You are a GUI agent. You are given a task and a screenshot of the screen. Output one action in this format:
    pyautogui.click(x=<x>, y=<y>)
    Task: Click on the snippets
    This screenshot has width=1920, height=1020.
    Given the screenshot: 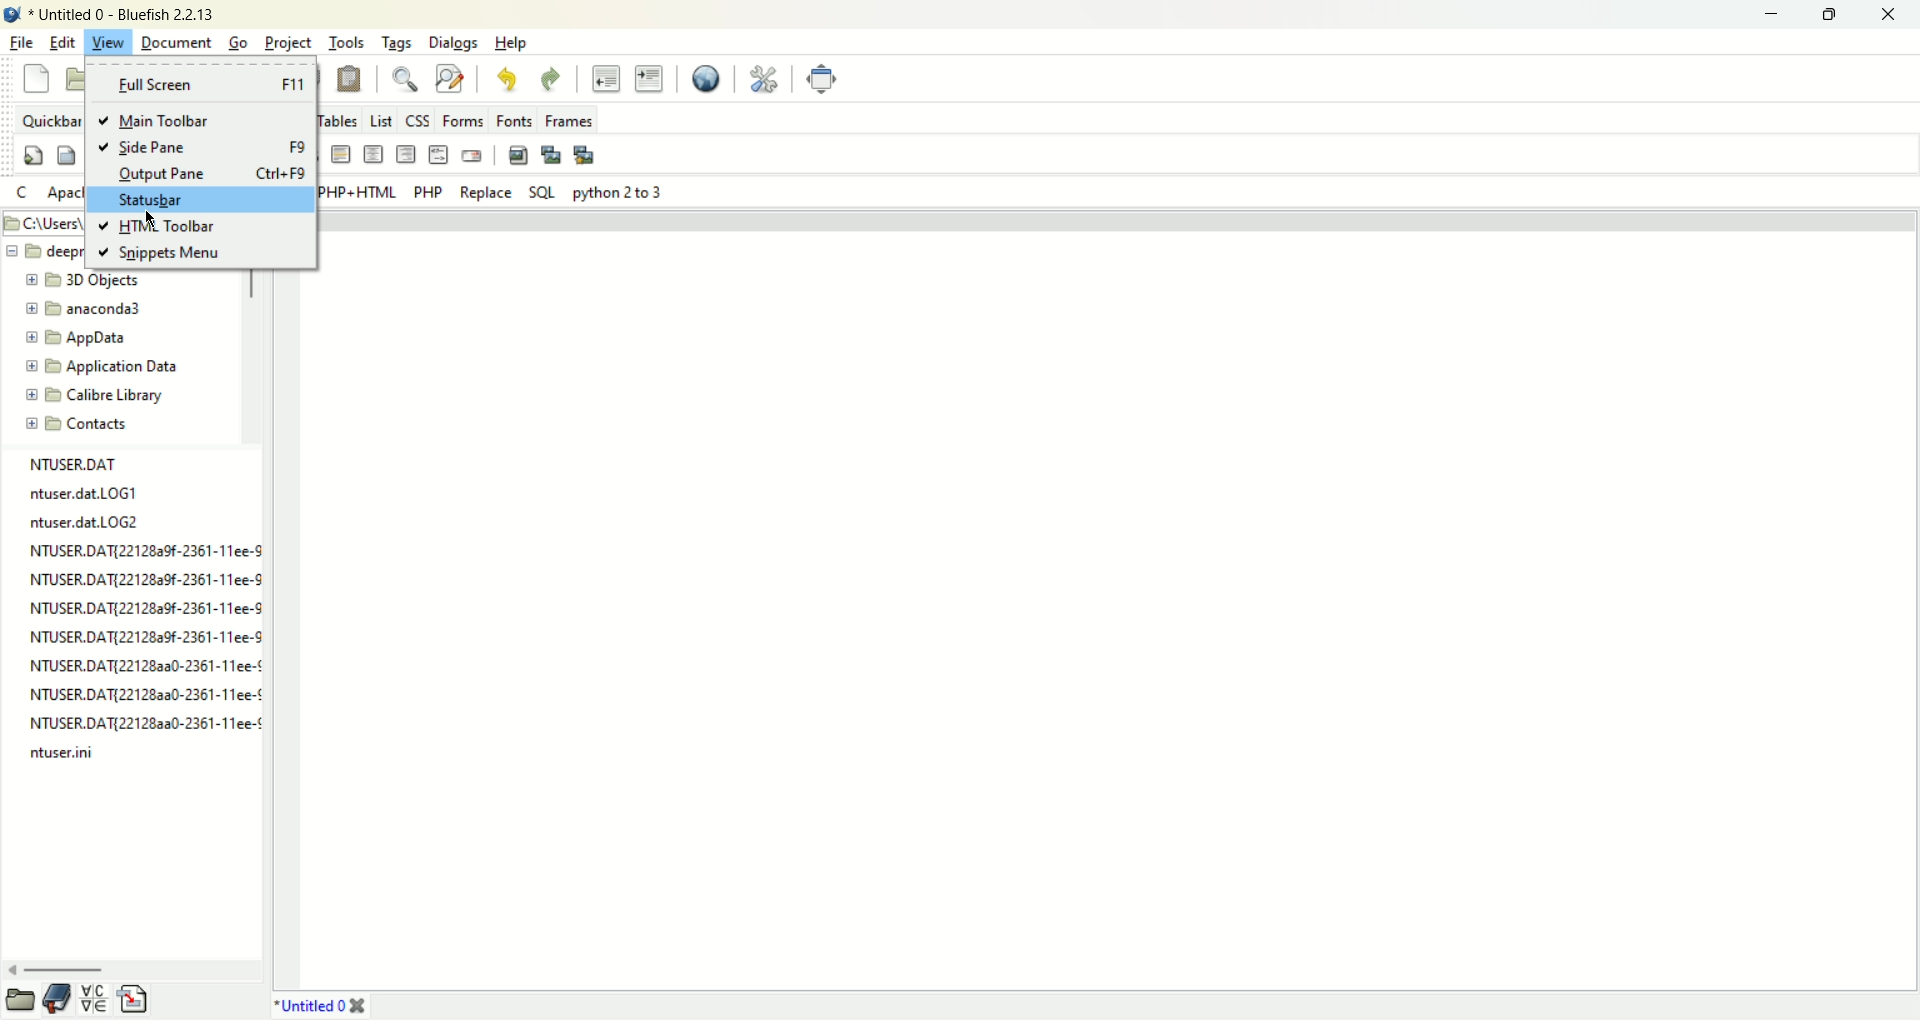 What is the action you would take?
    pyautogui.click(x=137, y=1002)
    